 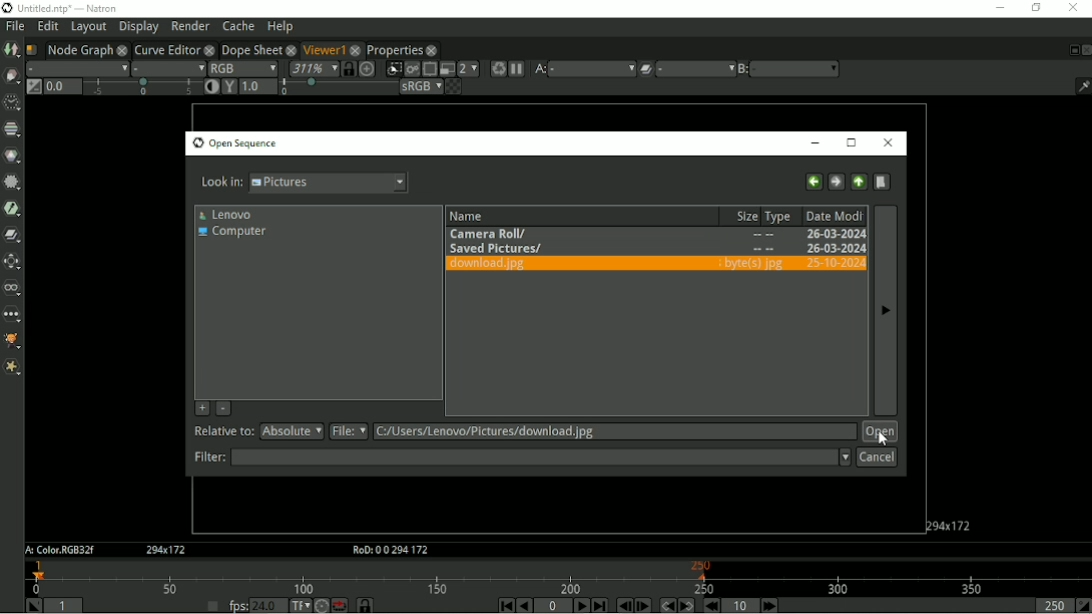 What do you see at coordinates (367, 68) in the screenshot?
I see `Scales the image` at bounding box center [367, 68].